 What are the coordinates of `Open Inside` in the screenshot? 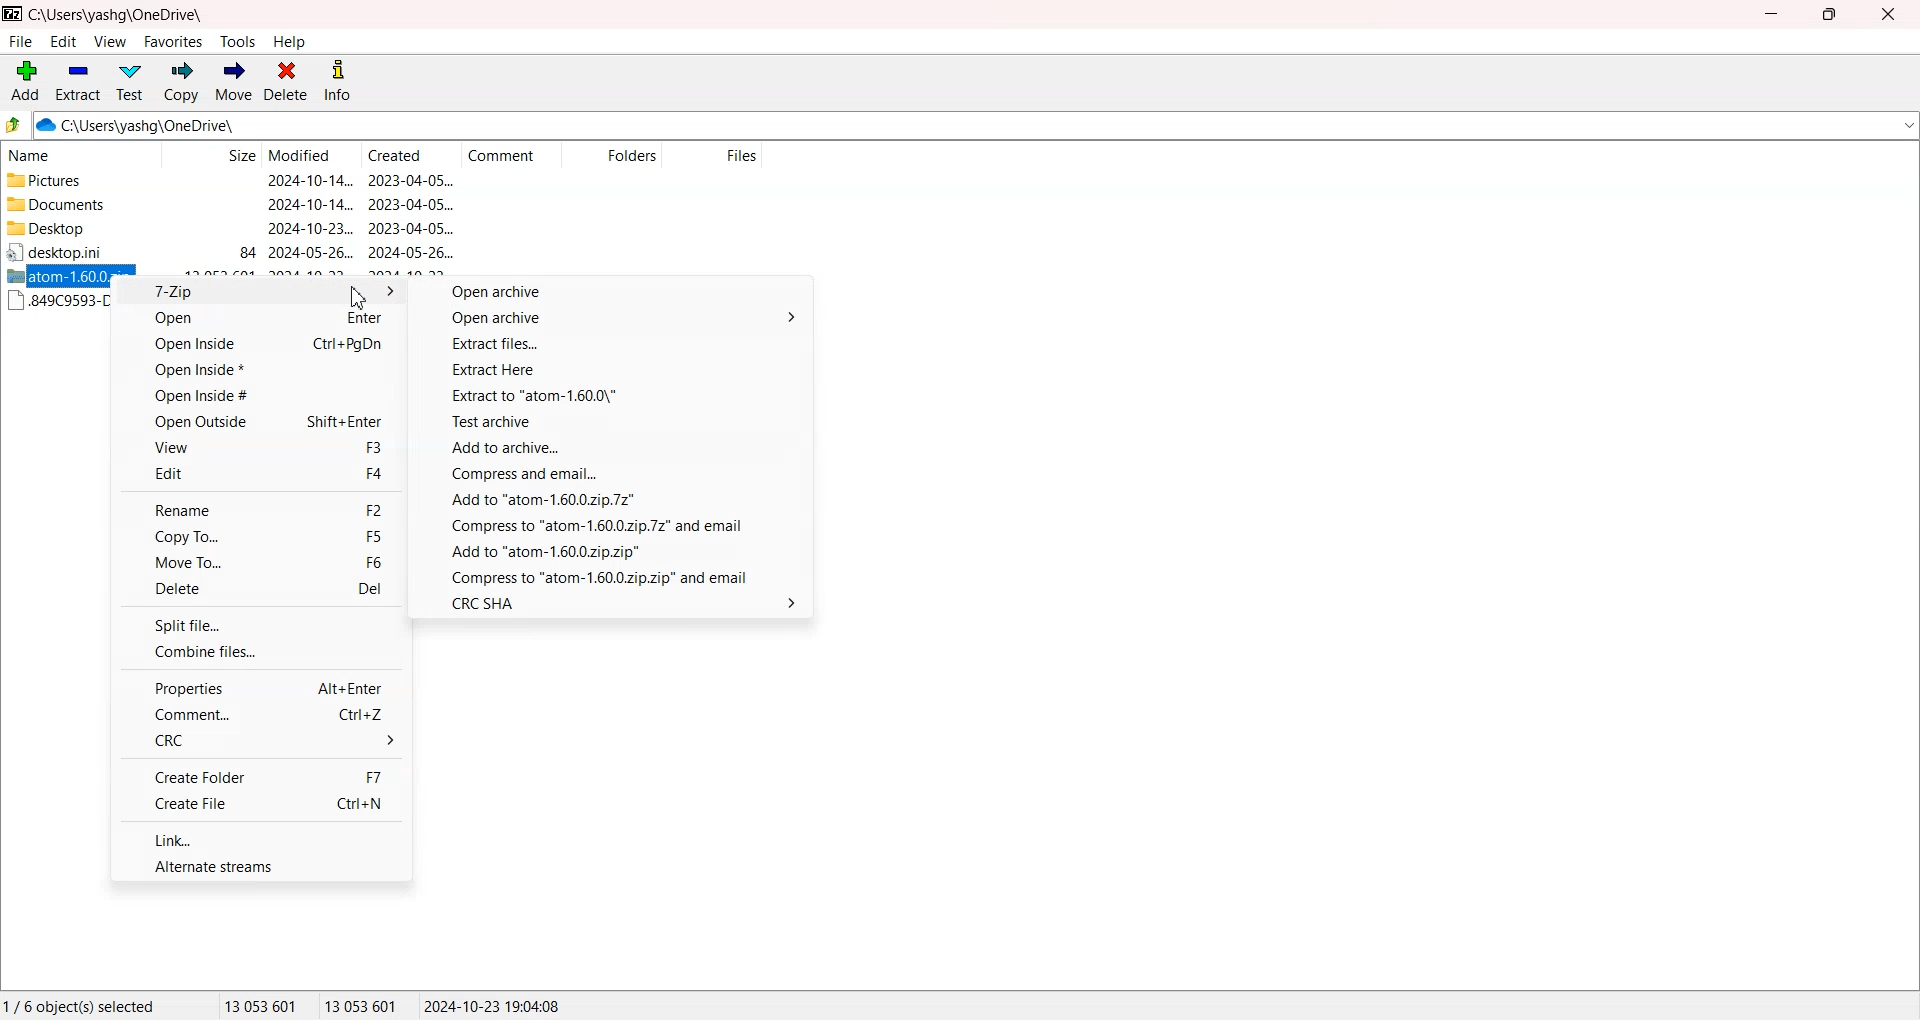 It's located at (259, 346).